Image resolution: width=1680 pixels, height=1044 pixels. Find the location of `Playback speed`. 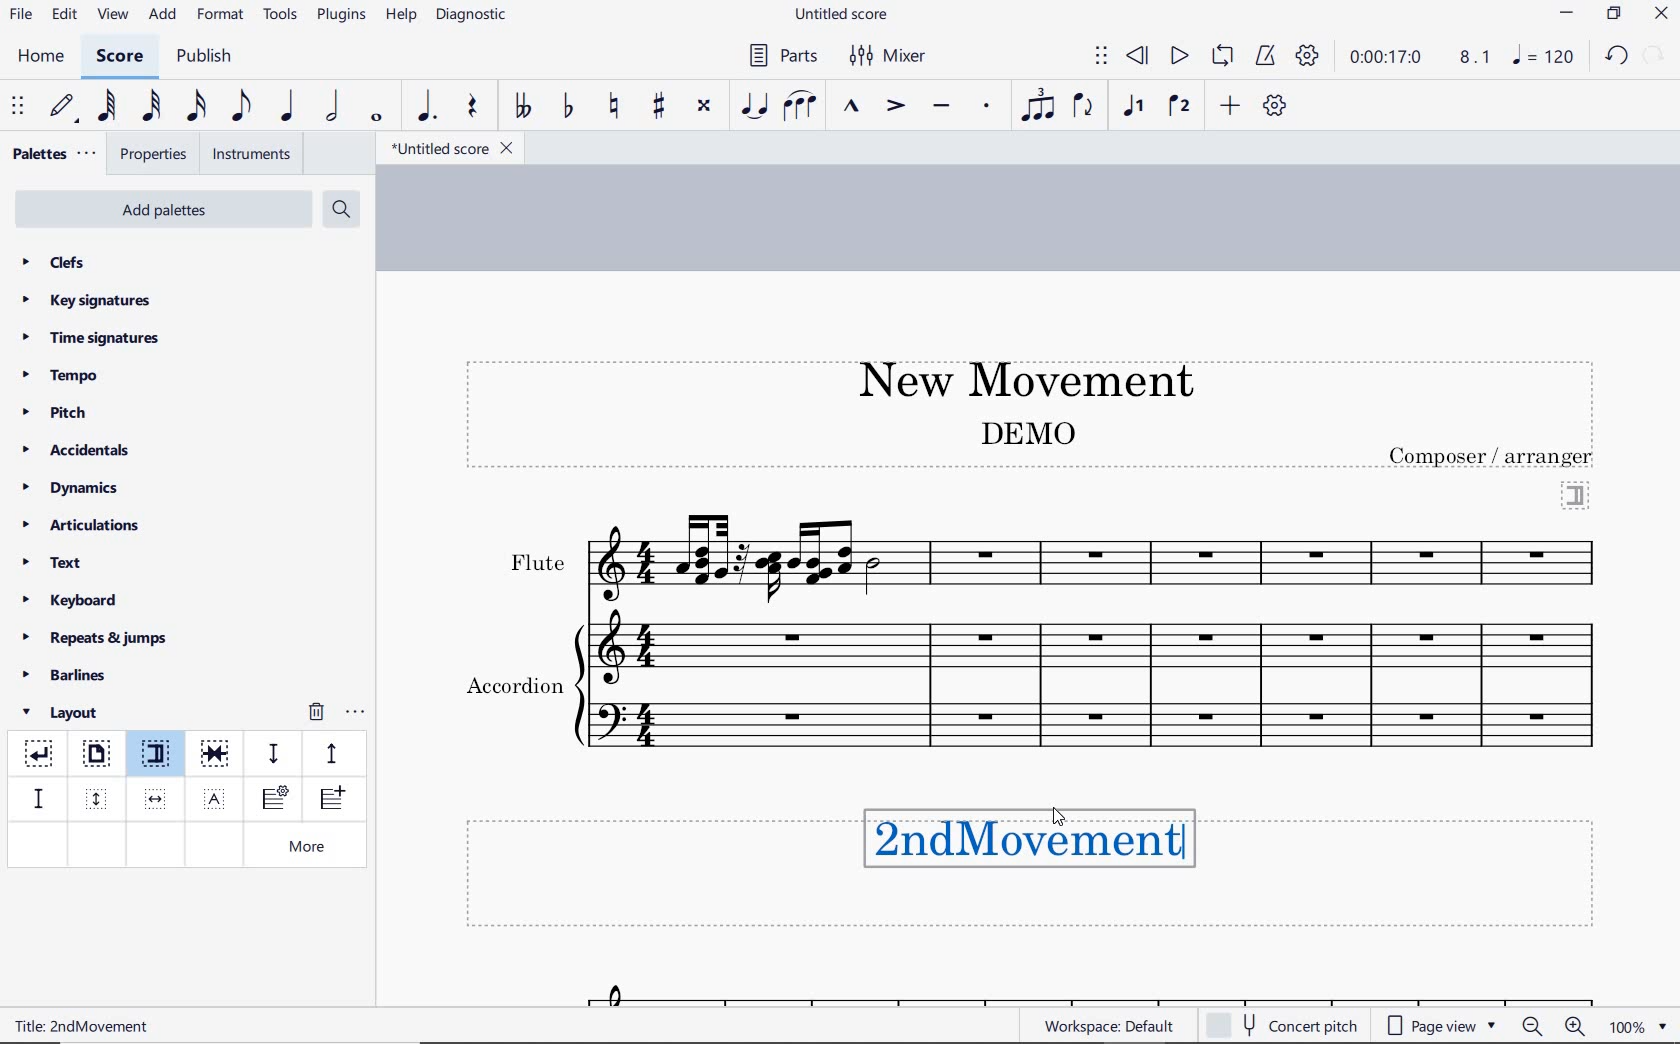

Playback speed is located at coordinates (1477, 58).